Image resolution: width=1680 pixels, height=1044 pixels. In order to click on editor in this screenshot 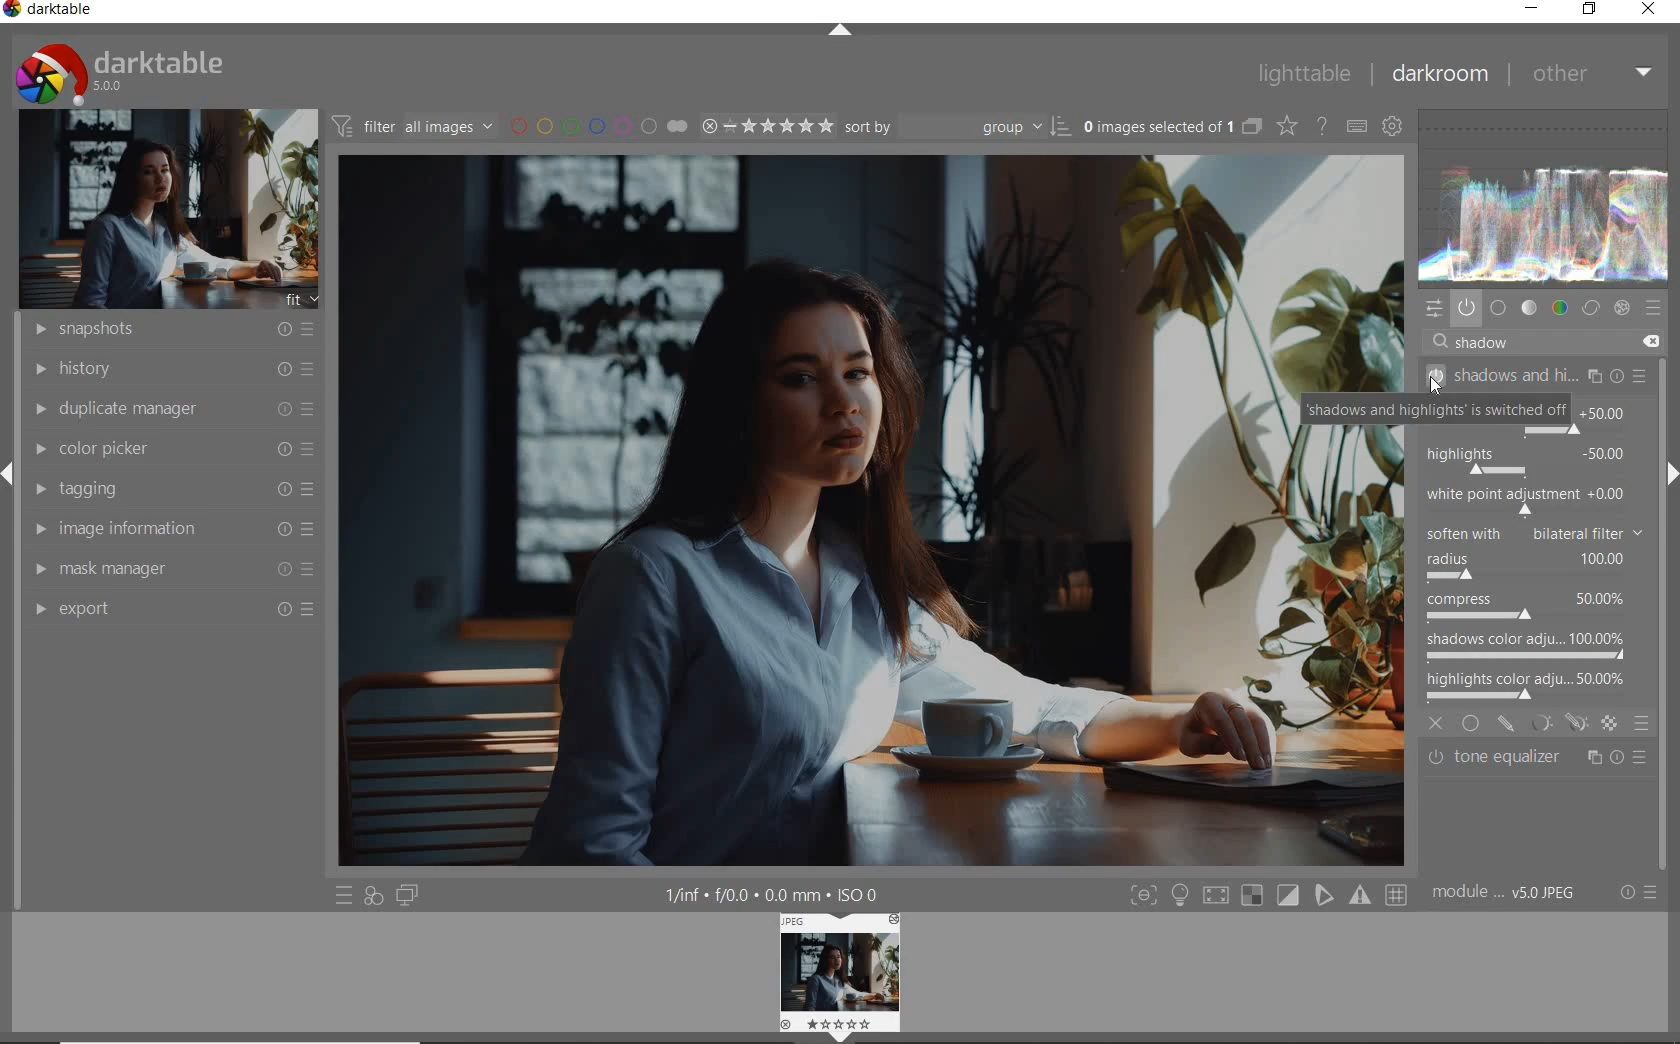, I will do `click(1456, 342)`.